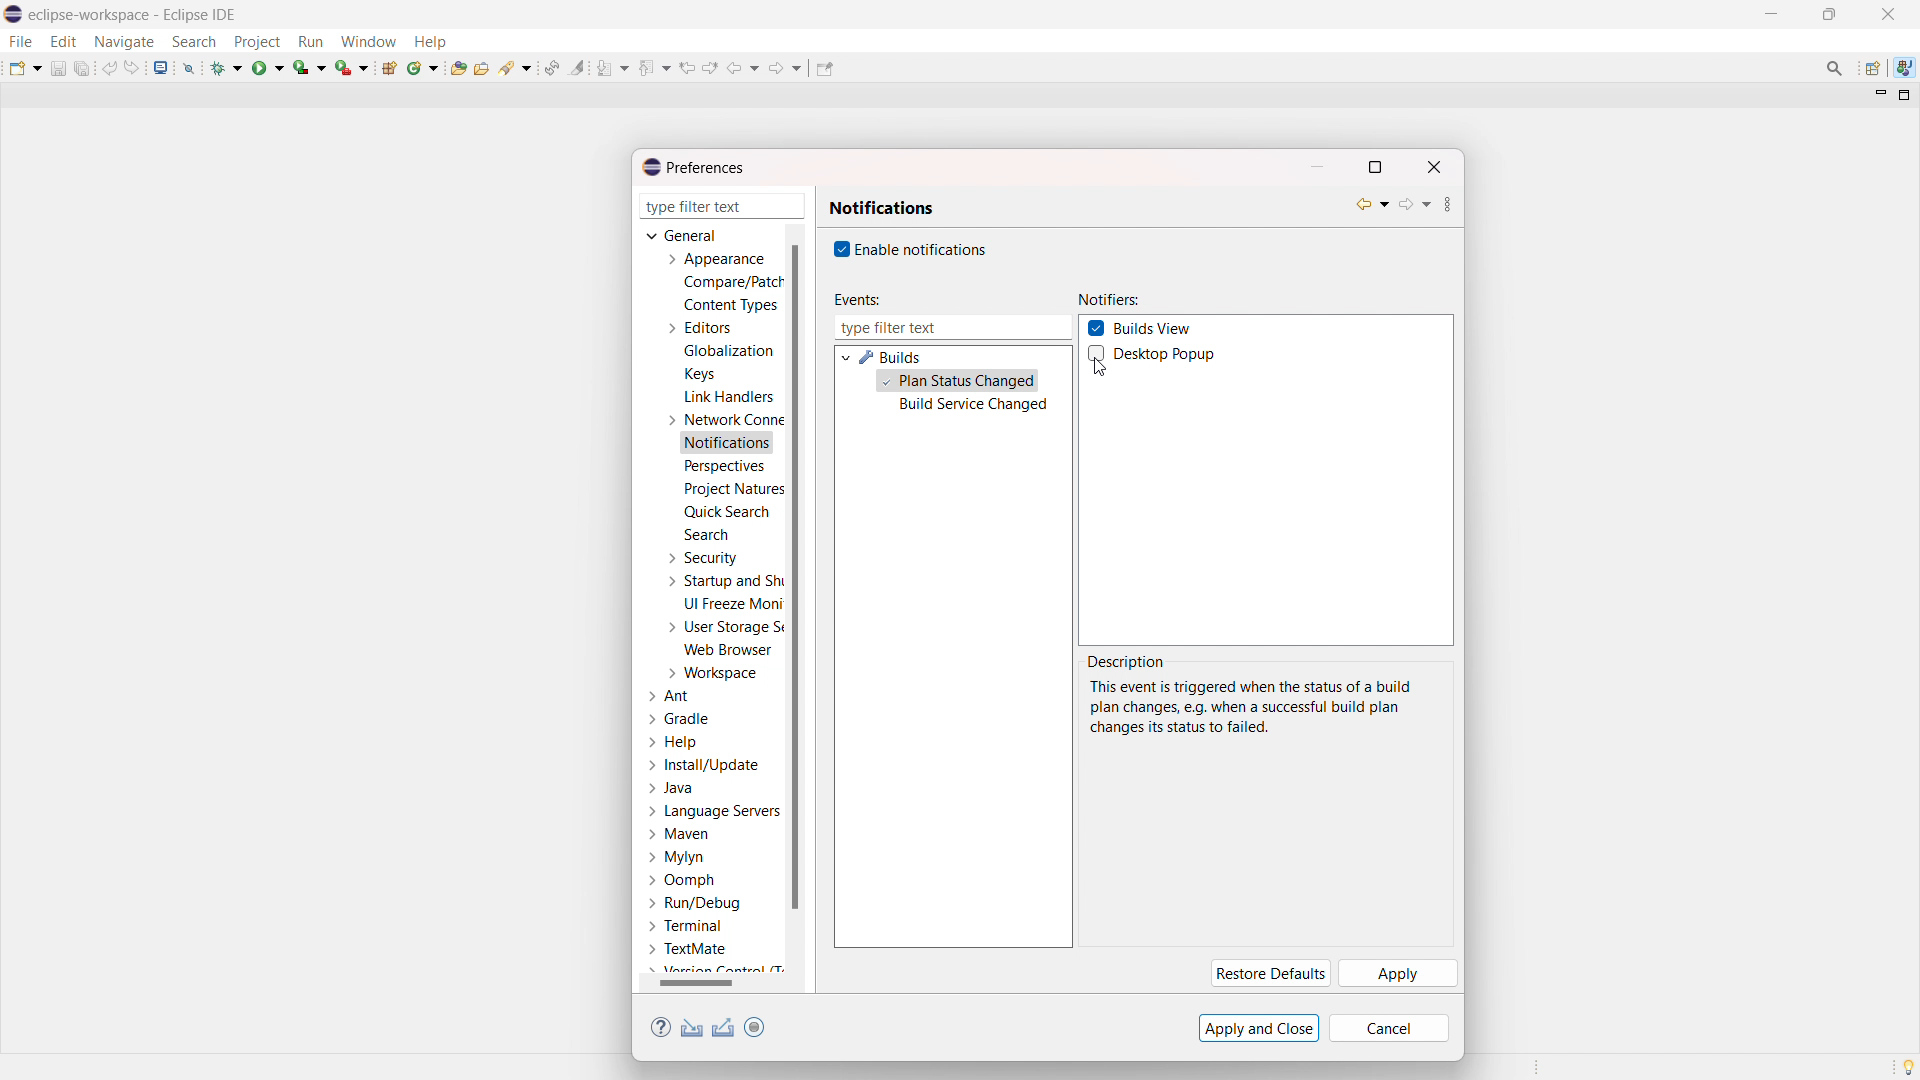  I want to click on notifications, so click(728, 444).